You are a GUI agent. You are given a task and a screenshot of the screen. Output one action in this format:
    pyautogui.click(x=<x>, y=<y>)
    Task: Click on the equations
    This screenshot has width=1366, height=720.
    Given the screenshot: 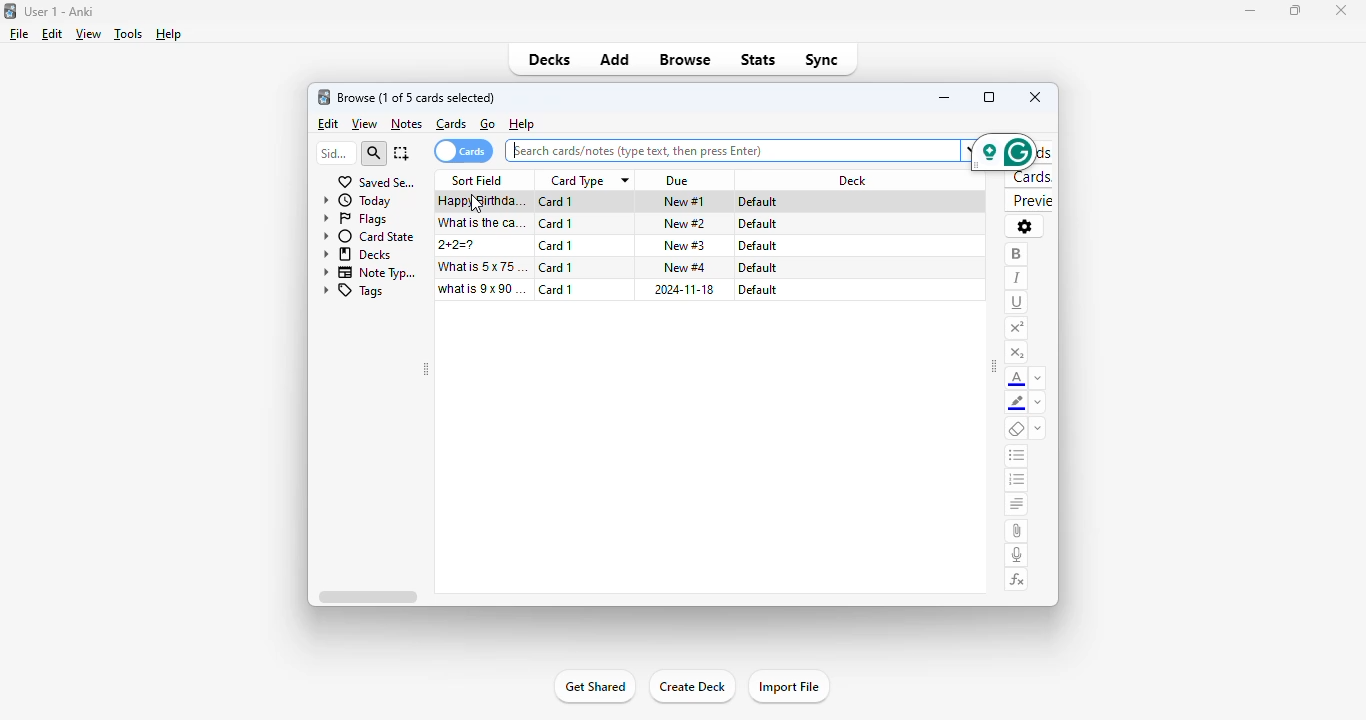 What is the action you would take?
    pyautogui.click(x=1018, y=580)
    